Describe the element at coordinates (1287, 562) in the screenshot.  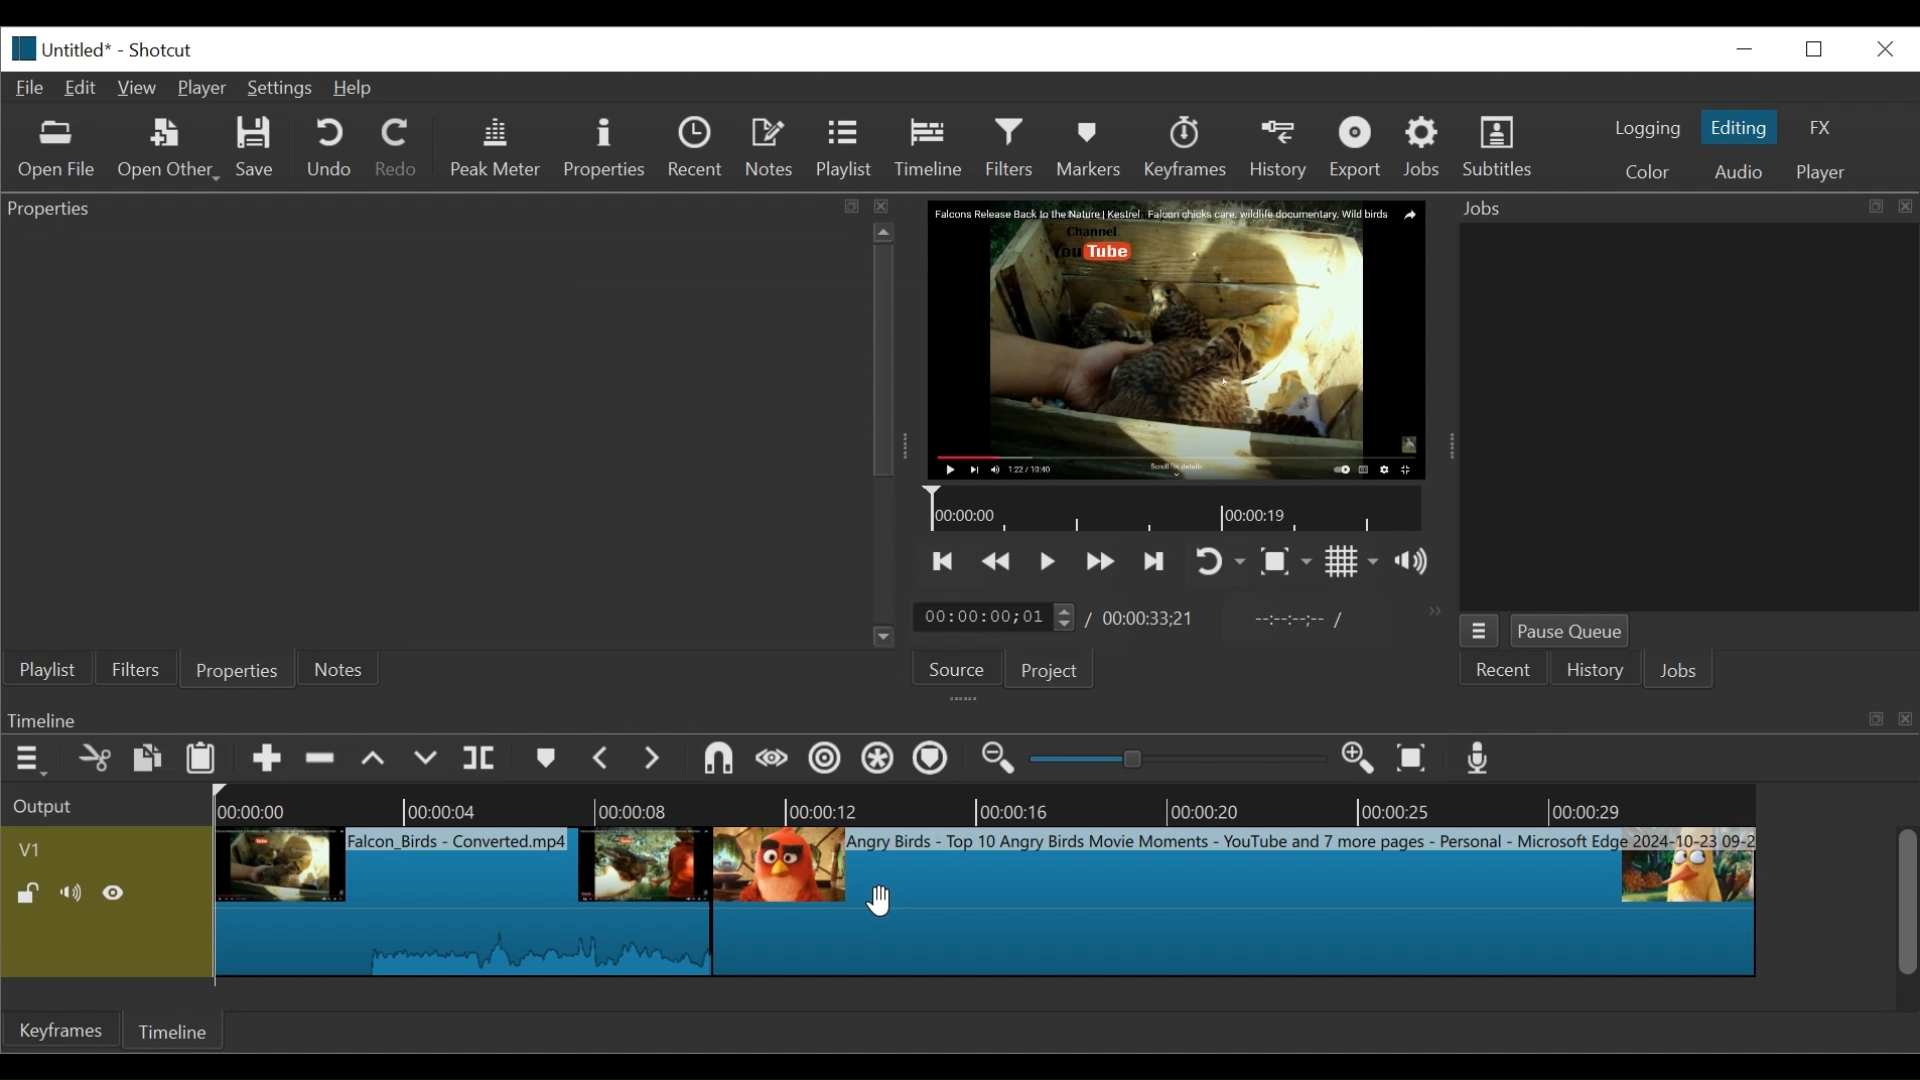
I see `Toggle Zoom` at that location.